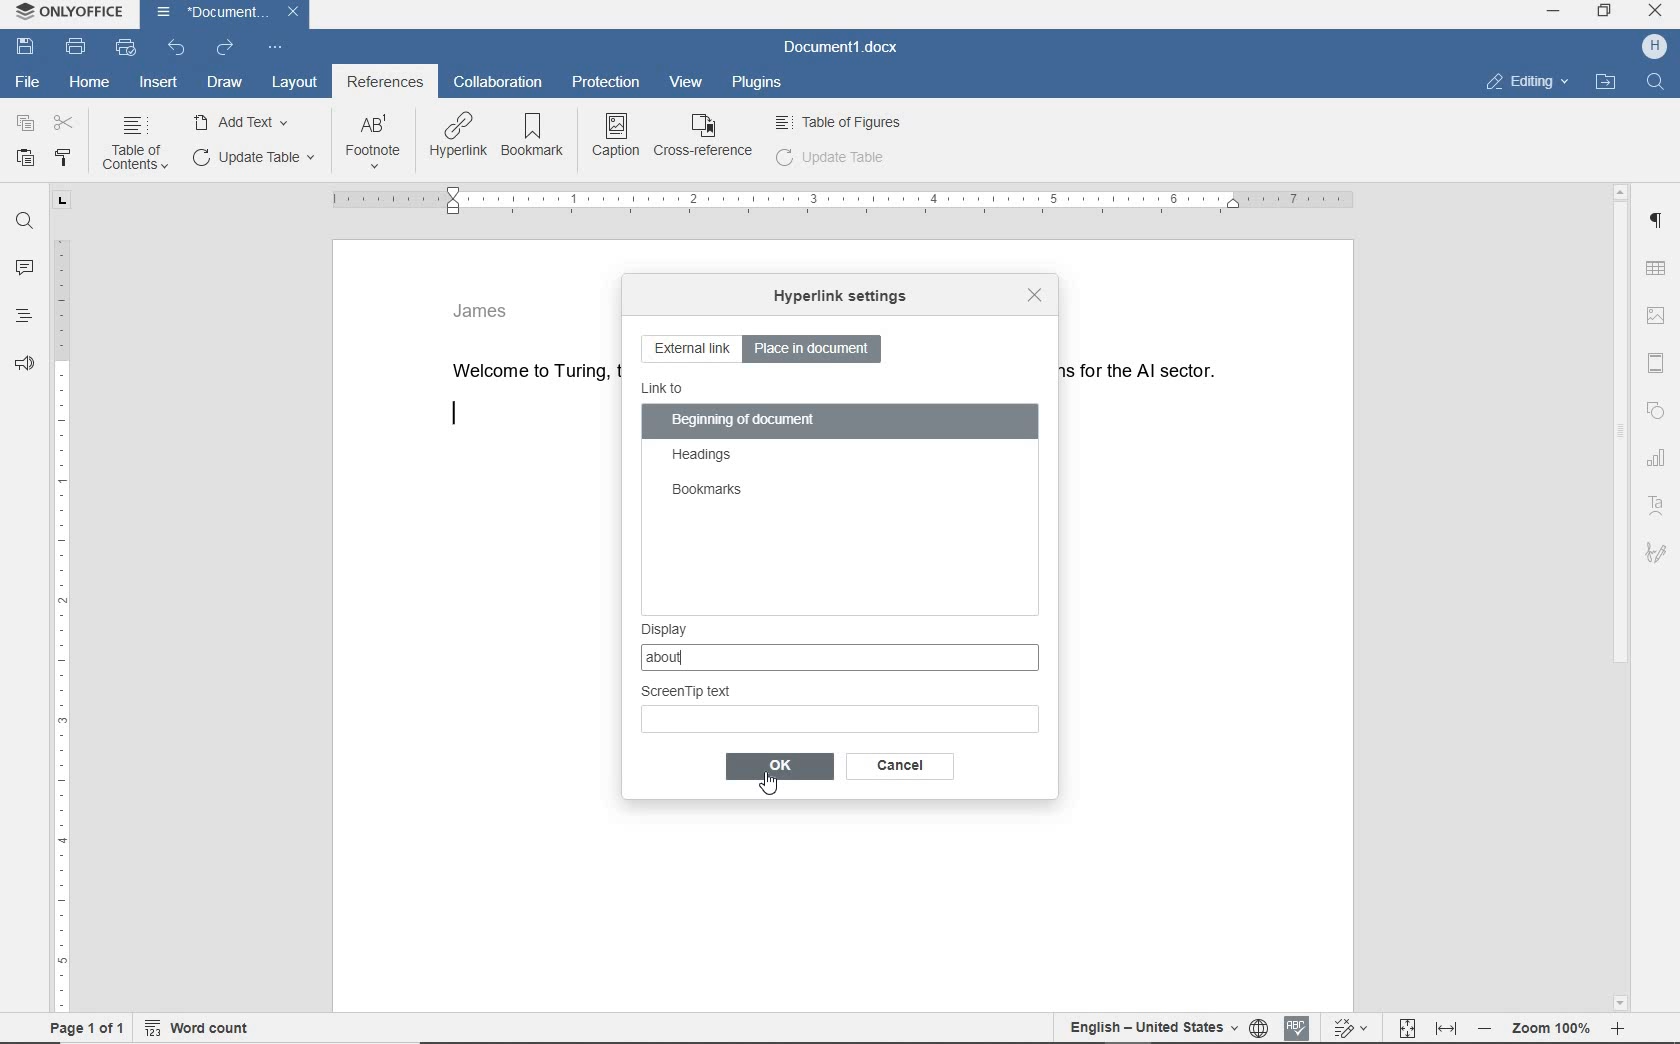 The height and width of the screenshot is (1044, 1680). I want to click on ONLYOFFICE, so click(67, 12).